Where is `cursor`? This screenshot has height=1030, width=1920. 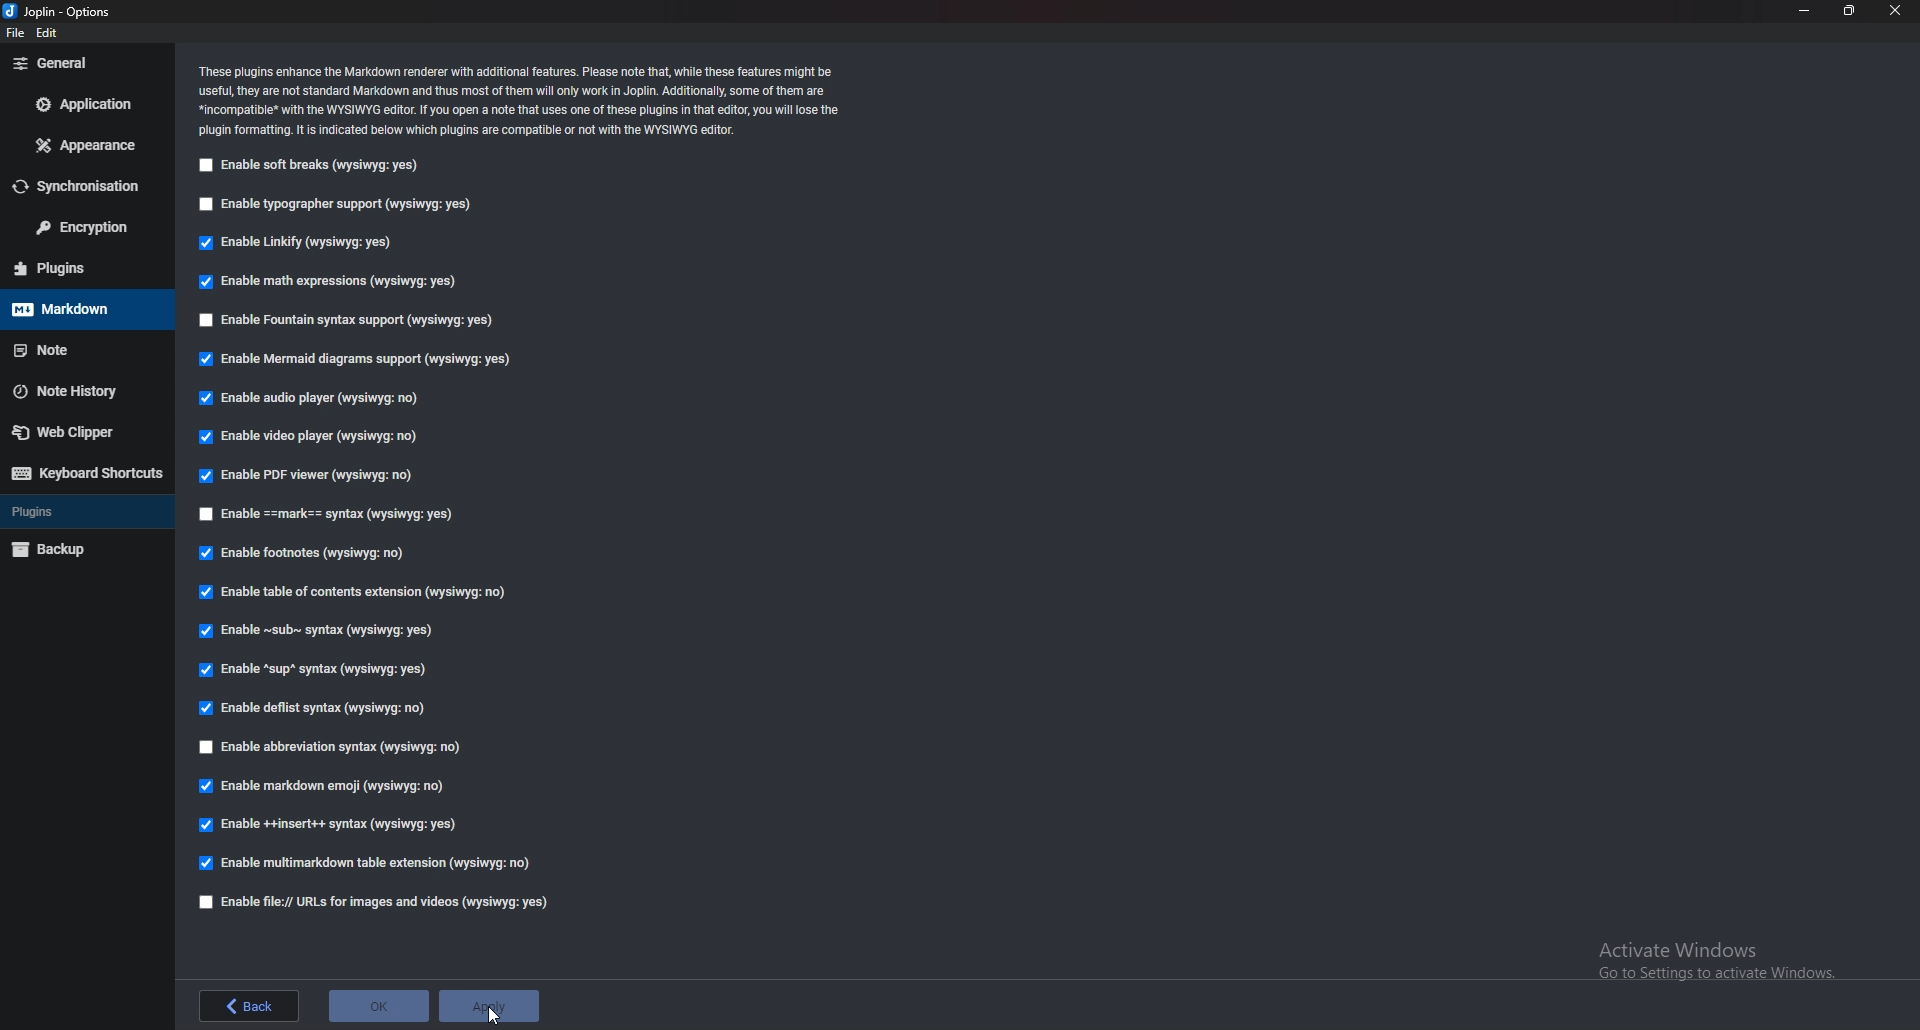
cursor is located at coordinates (495, 1015).